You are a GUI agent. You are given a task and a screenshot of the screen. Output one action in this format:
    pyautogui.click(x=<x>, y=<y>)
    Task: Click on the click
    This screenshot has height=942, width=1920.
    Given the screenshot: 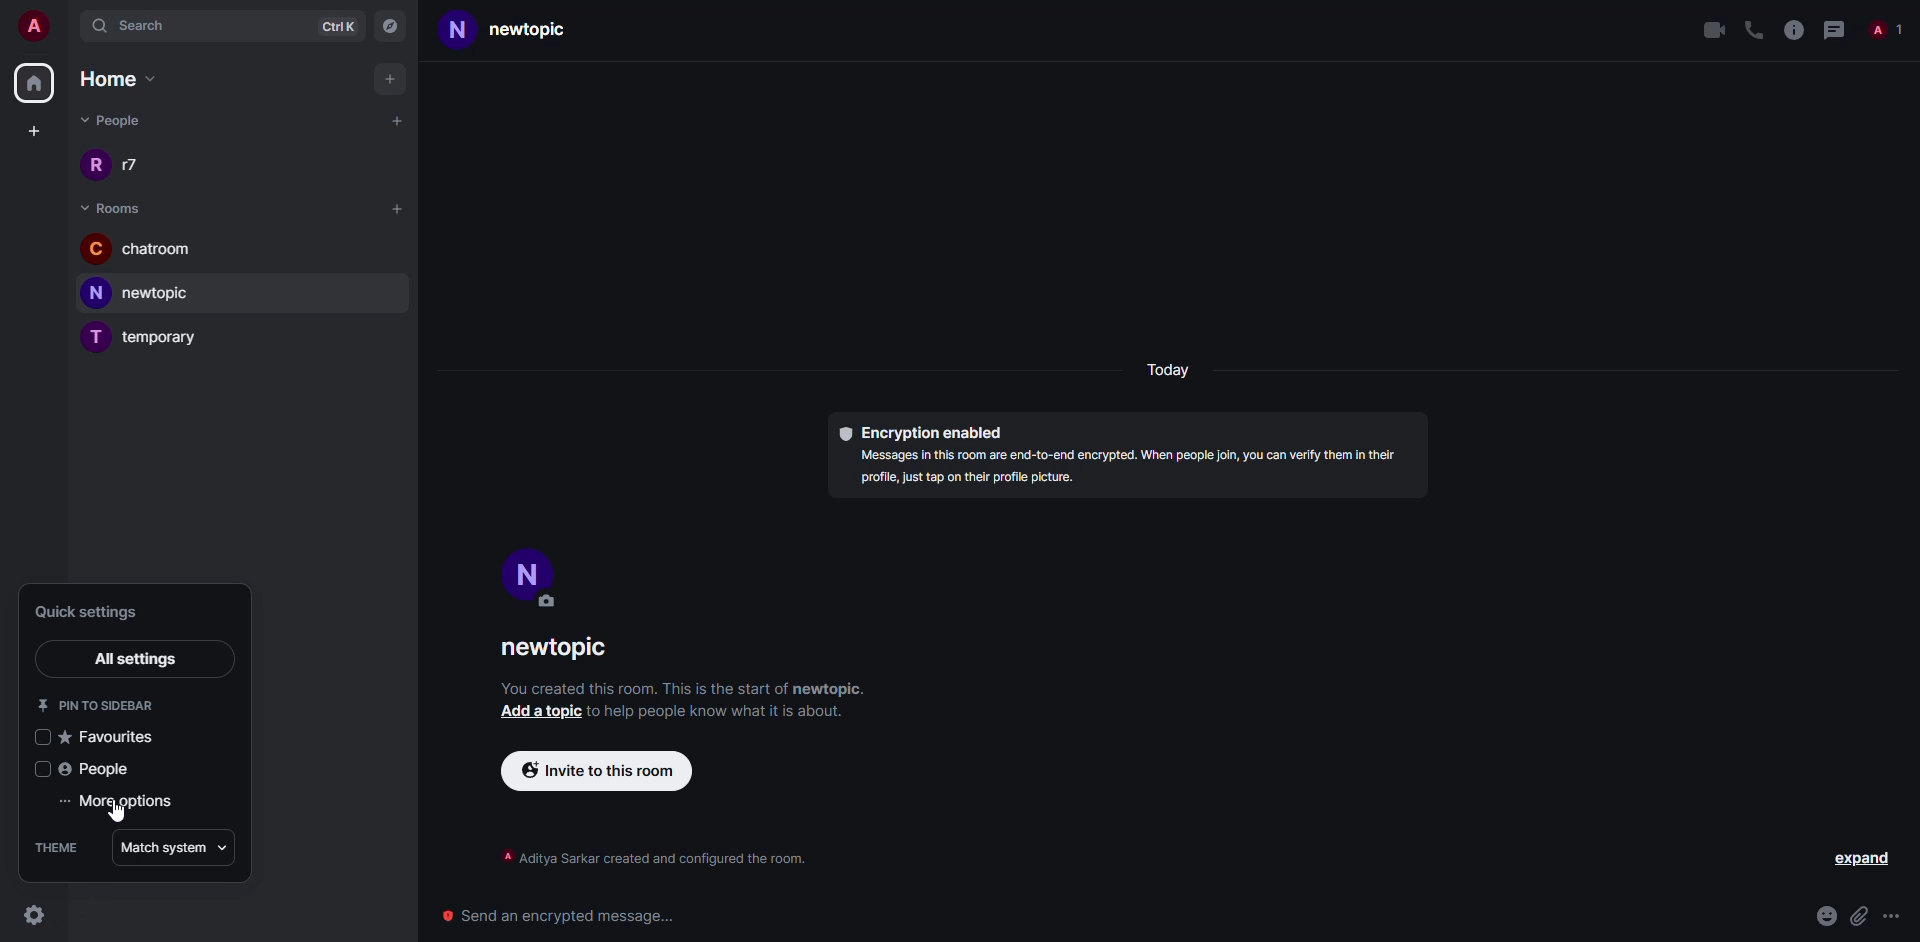 What is the action you would take?
    pyautogui.click(x=37, y=916)
    